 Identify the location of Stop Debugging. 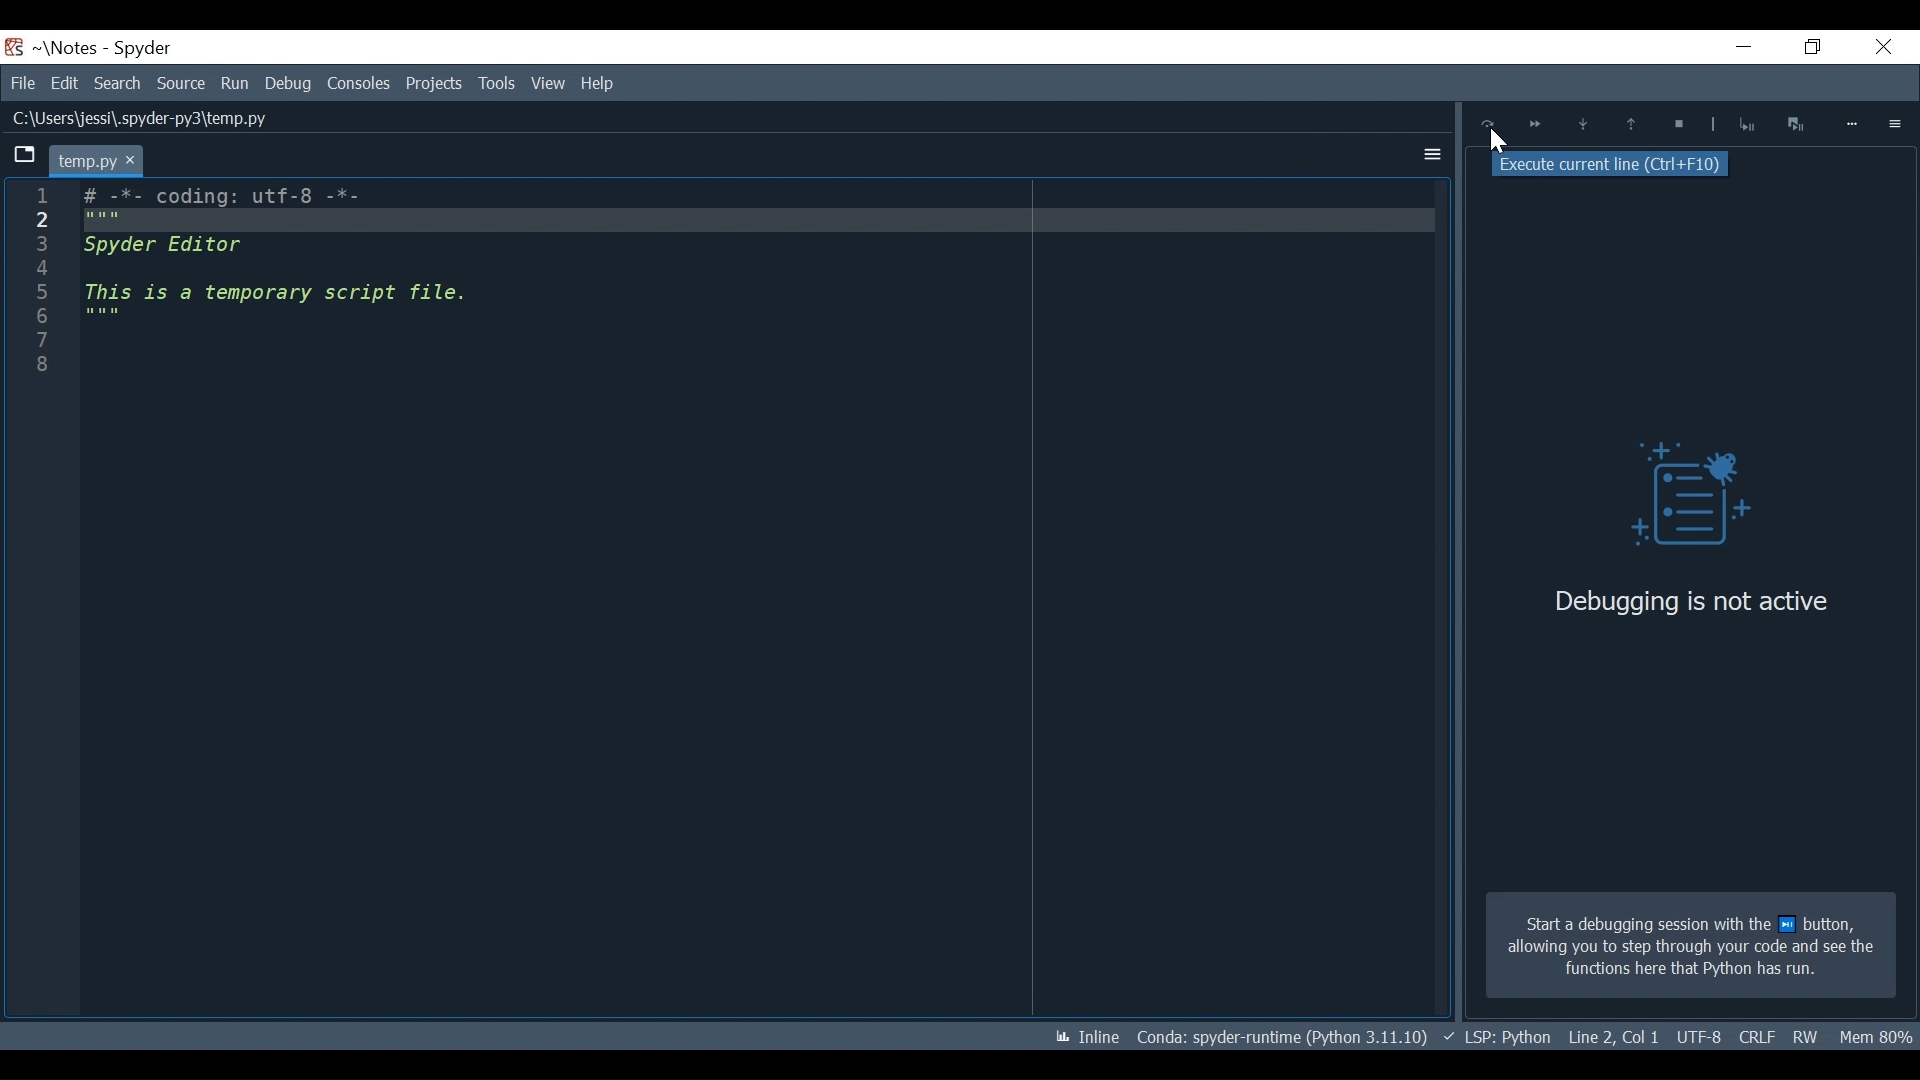
(1734, 123).